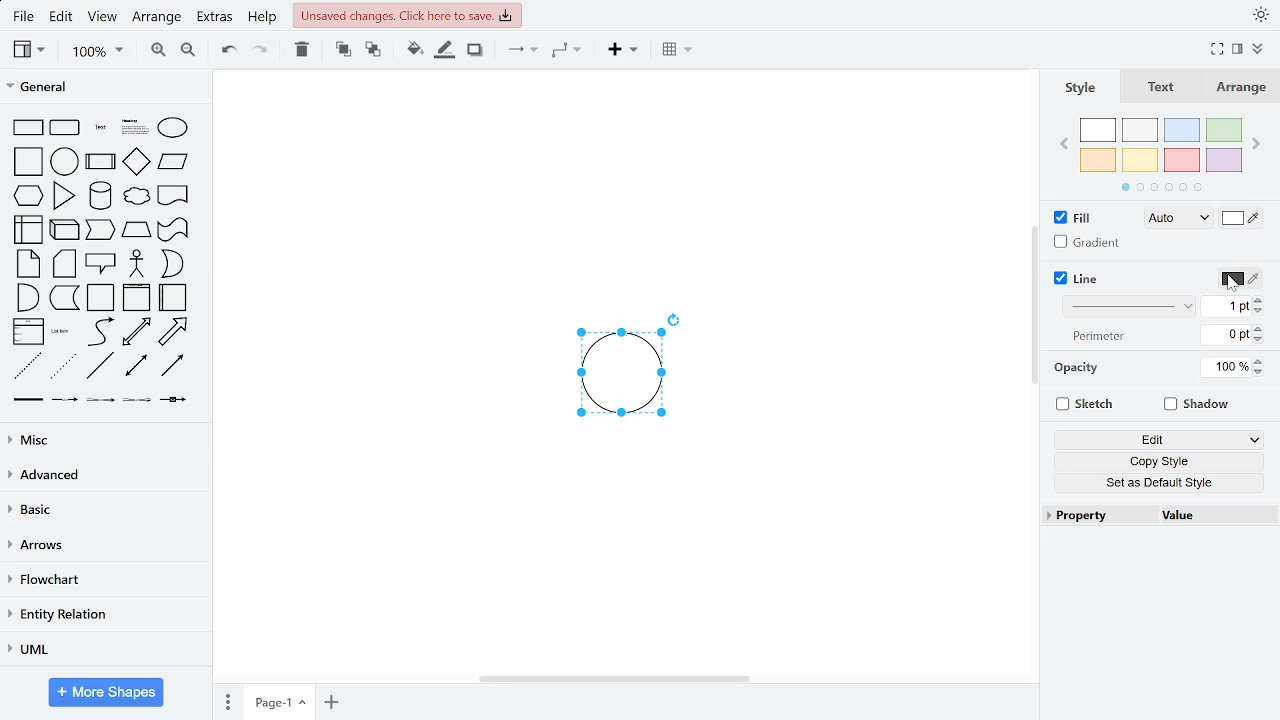  What do you see at coordinates (101, 332) in the screenshot?
I see `curve` at bounding box center [101, 332].